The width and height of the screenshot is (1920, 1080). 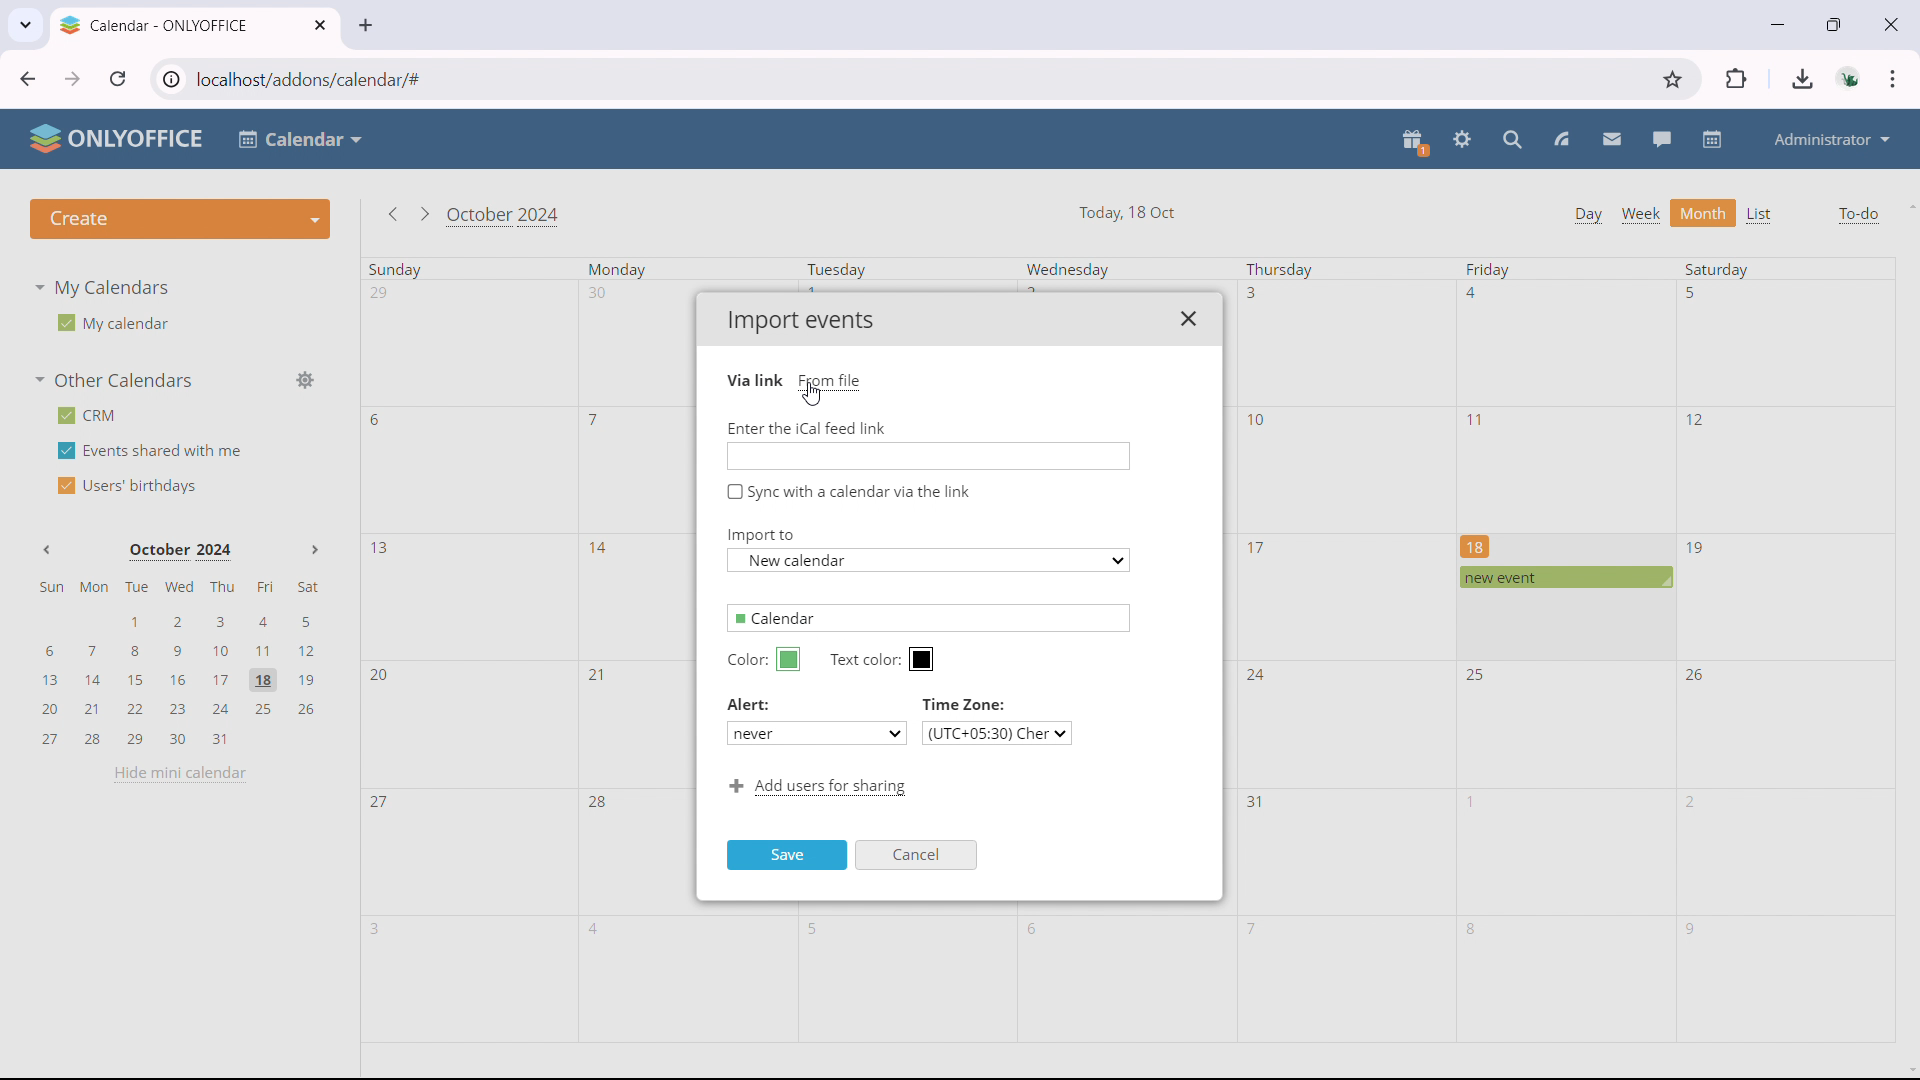 What do you see at coordinates (748, 704) in the screenshot?
I see `Alert:` at bounding box center [748, 704].